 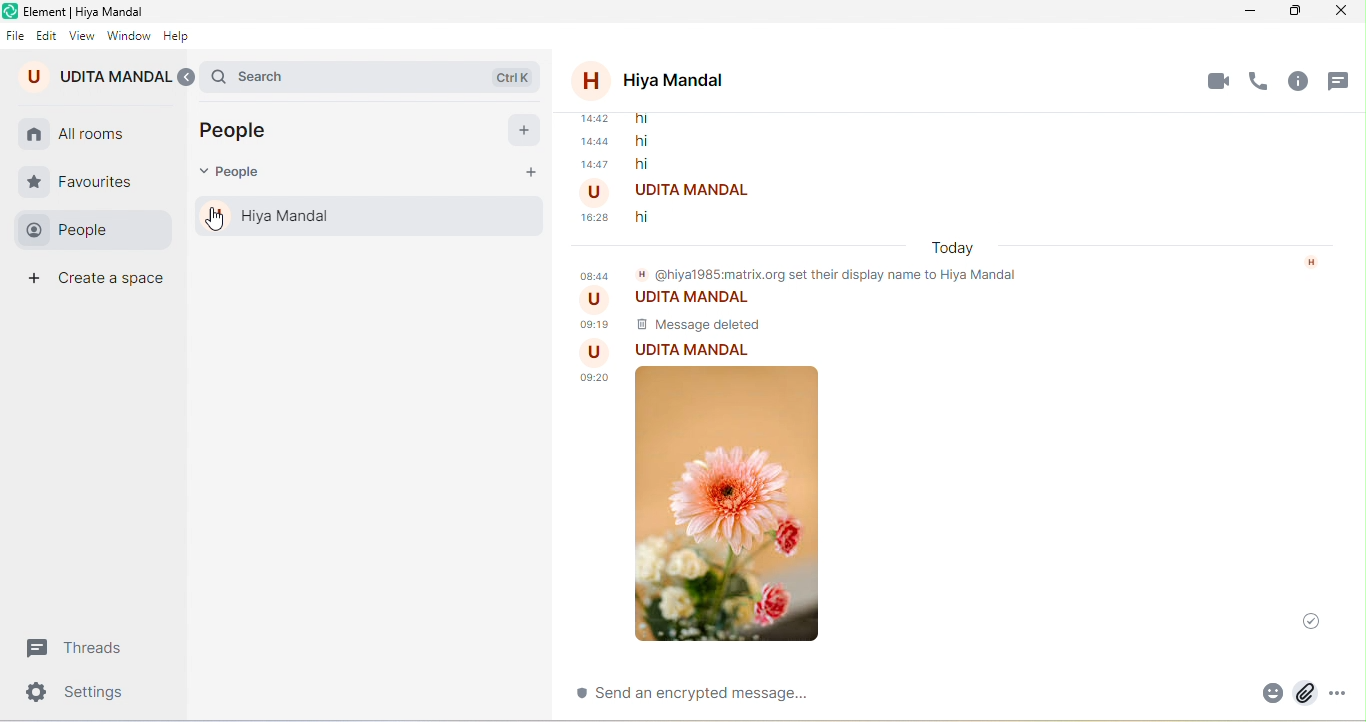 I want to click on hi, so click(x=644, y=140).